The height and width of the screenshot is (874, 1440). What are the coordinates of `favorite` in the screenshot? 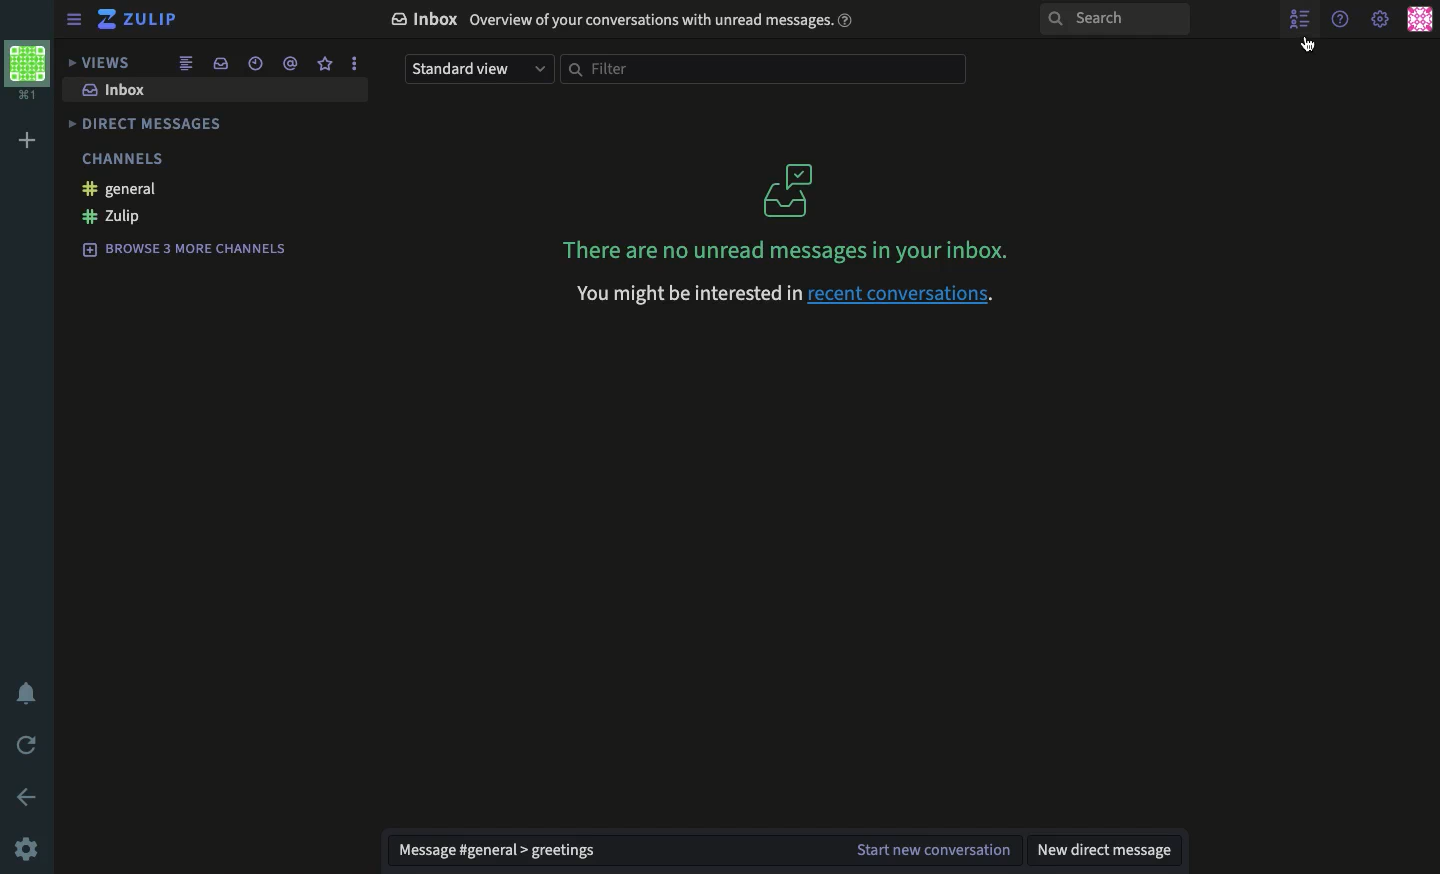 It's located at (324, 62).